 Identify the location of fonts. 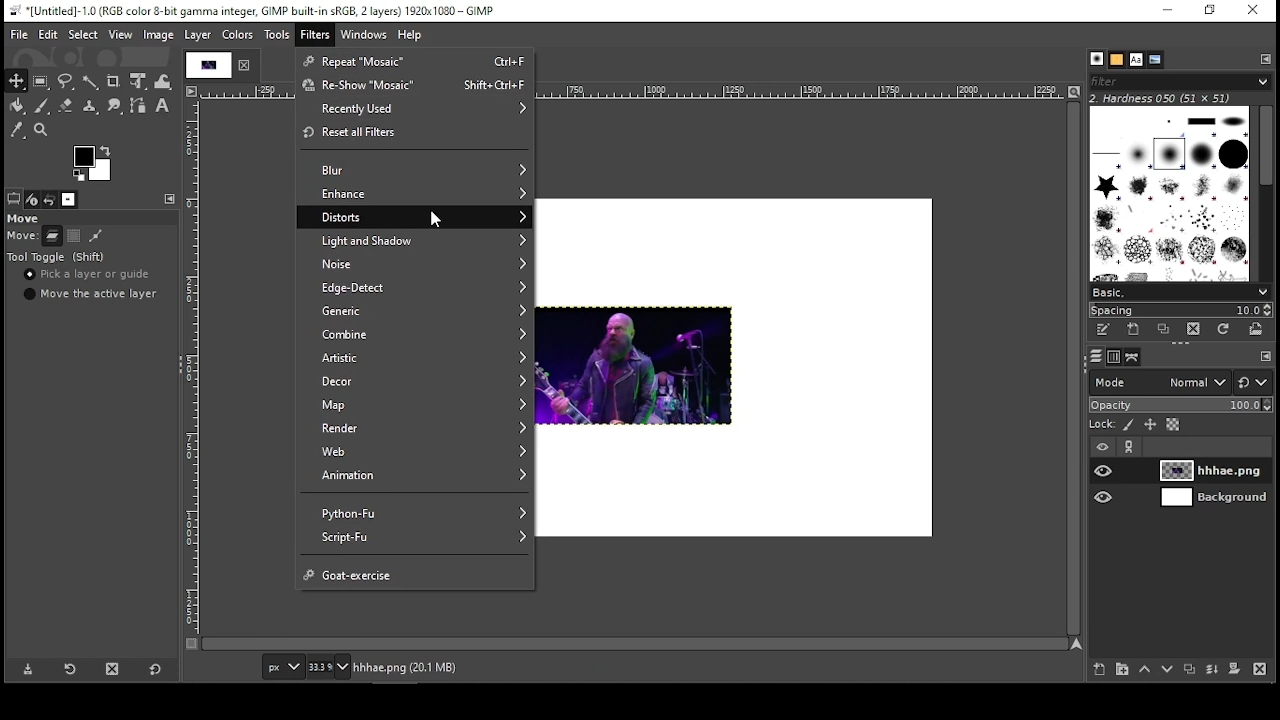
(1135, 59).